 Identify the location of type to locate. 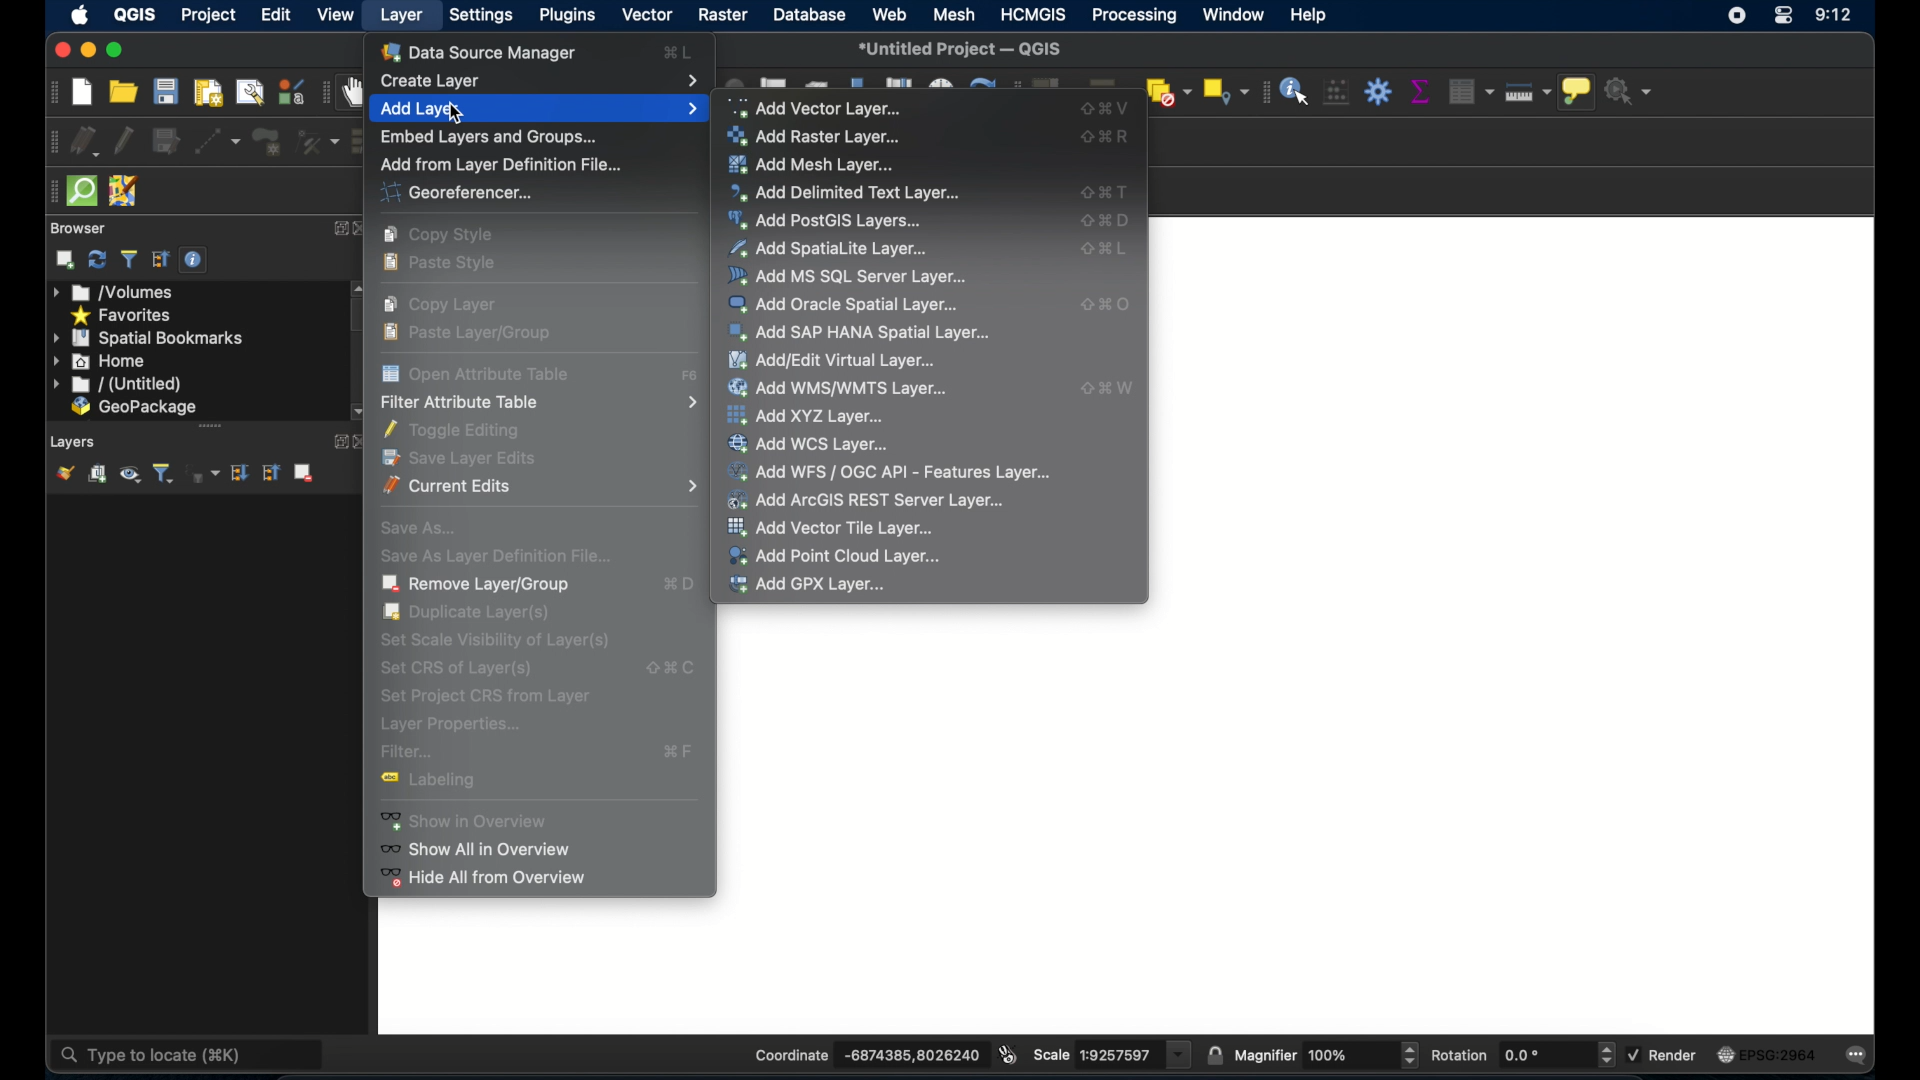
(101, 1054).